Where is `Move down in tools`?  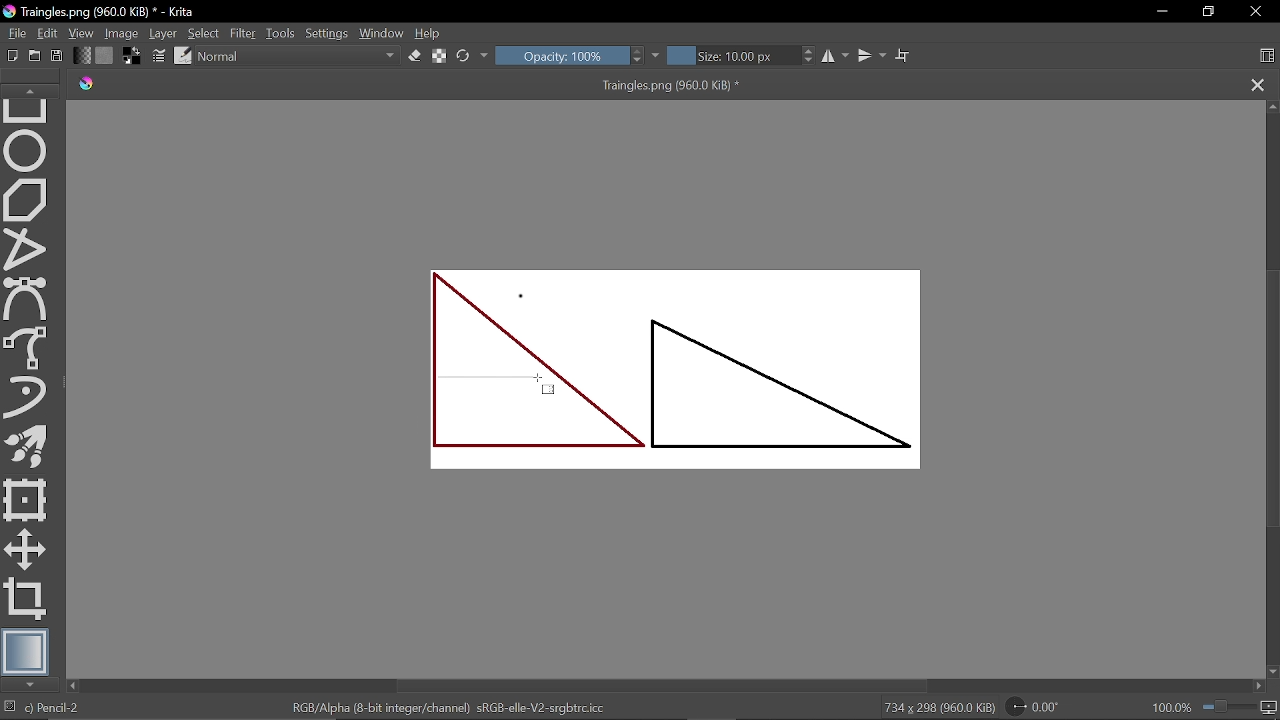
Move down in tools is located at coordinates (32, 685).